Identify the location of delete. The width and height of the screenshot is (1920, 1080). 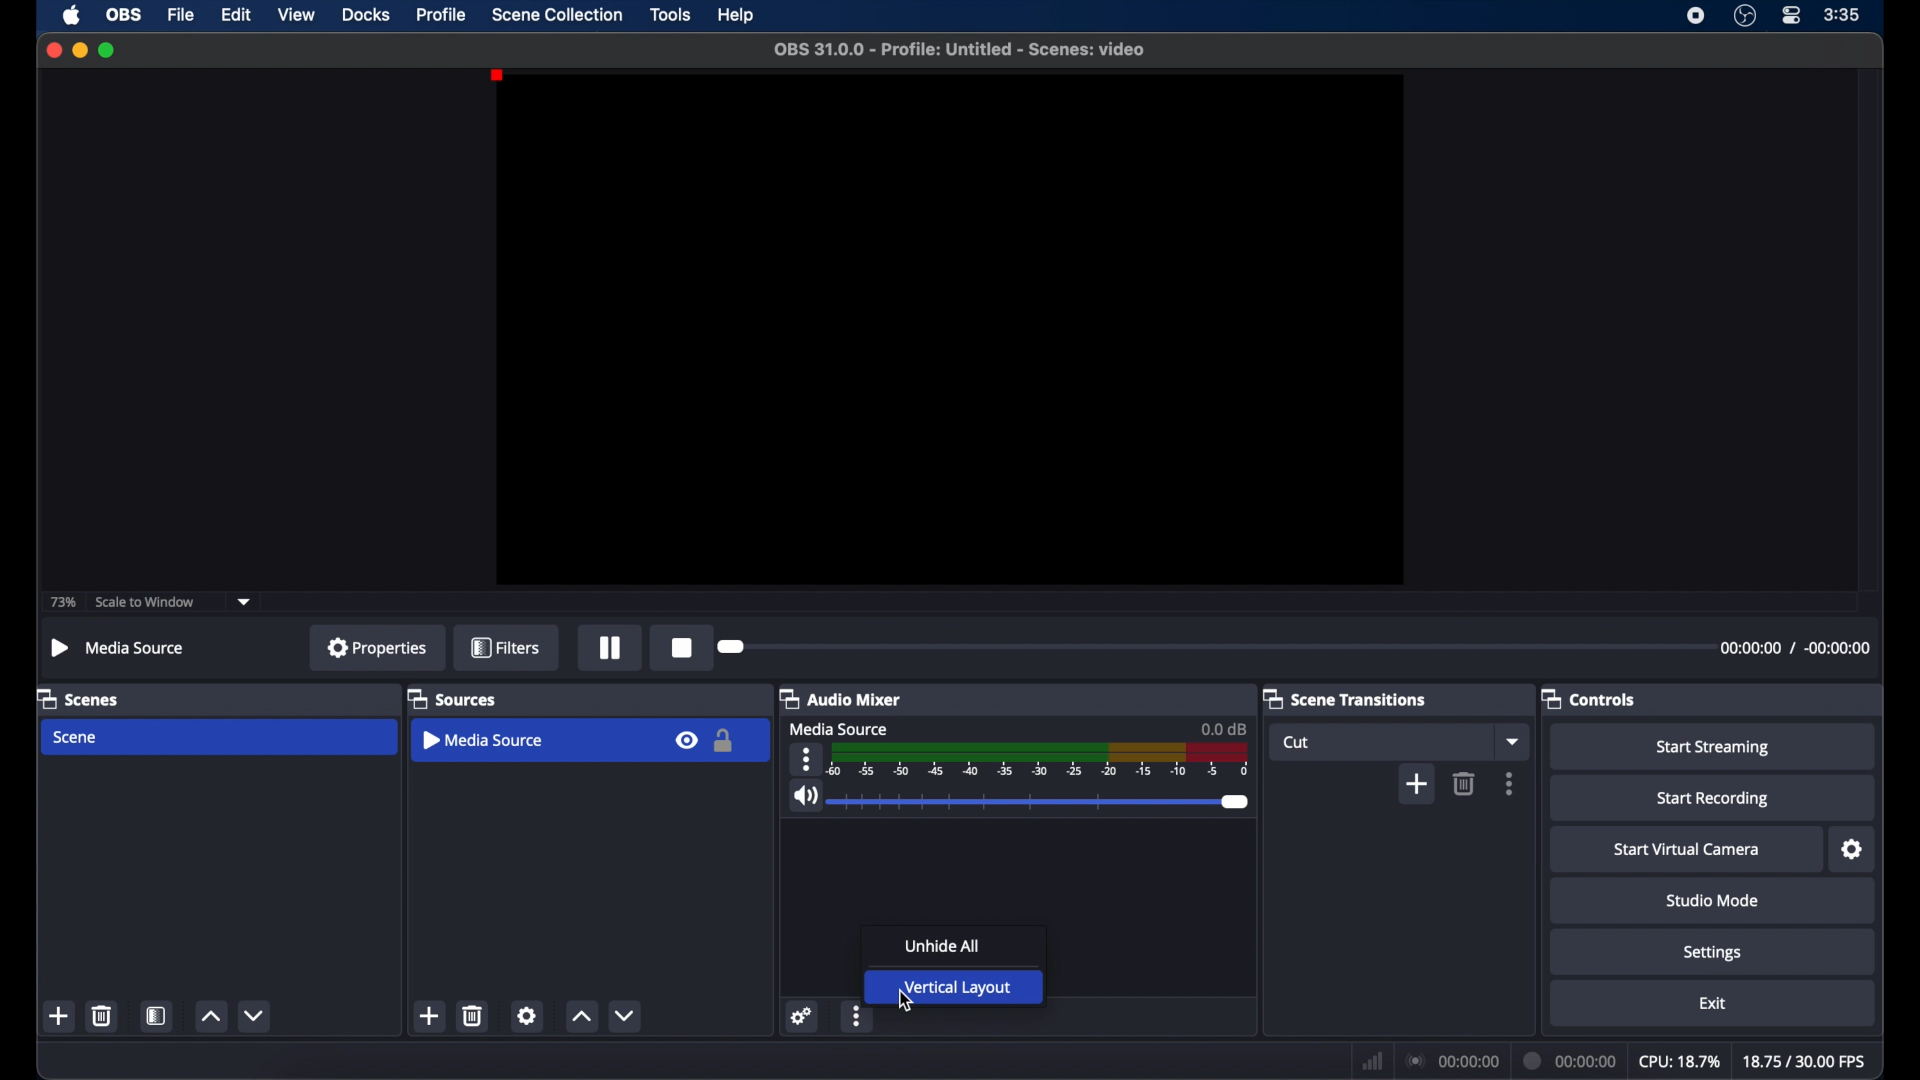
(1465, 783).